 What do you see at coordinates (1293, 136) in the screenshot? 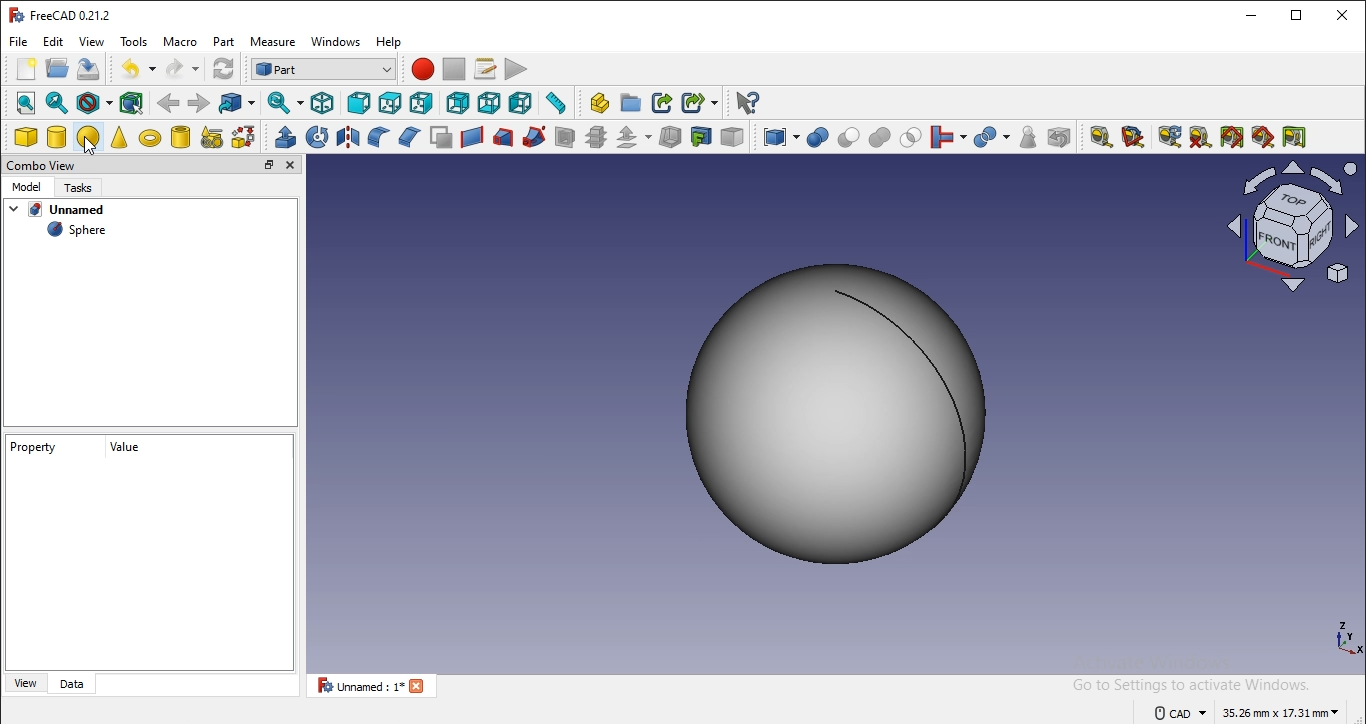
I see `toggle delta` at bounding box center [1293, 136].